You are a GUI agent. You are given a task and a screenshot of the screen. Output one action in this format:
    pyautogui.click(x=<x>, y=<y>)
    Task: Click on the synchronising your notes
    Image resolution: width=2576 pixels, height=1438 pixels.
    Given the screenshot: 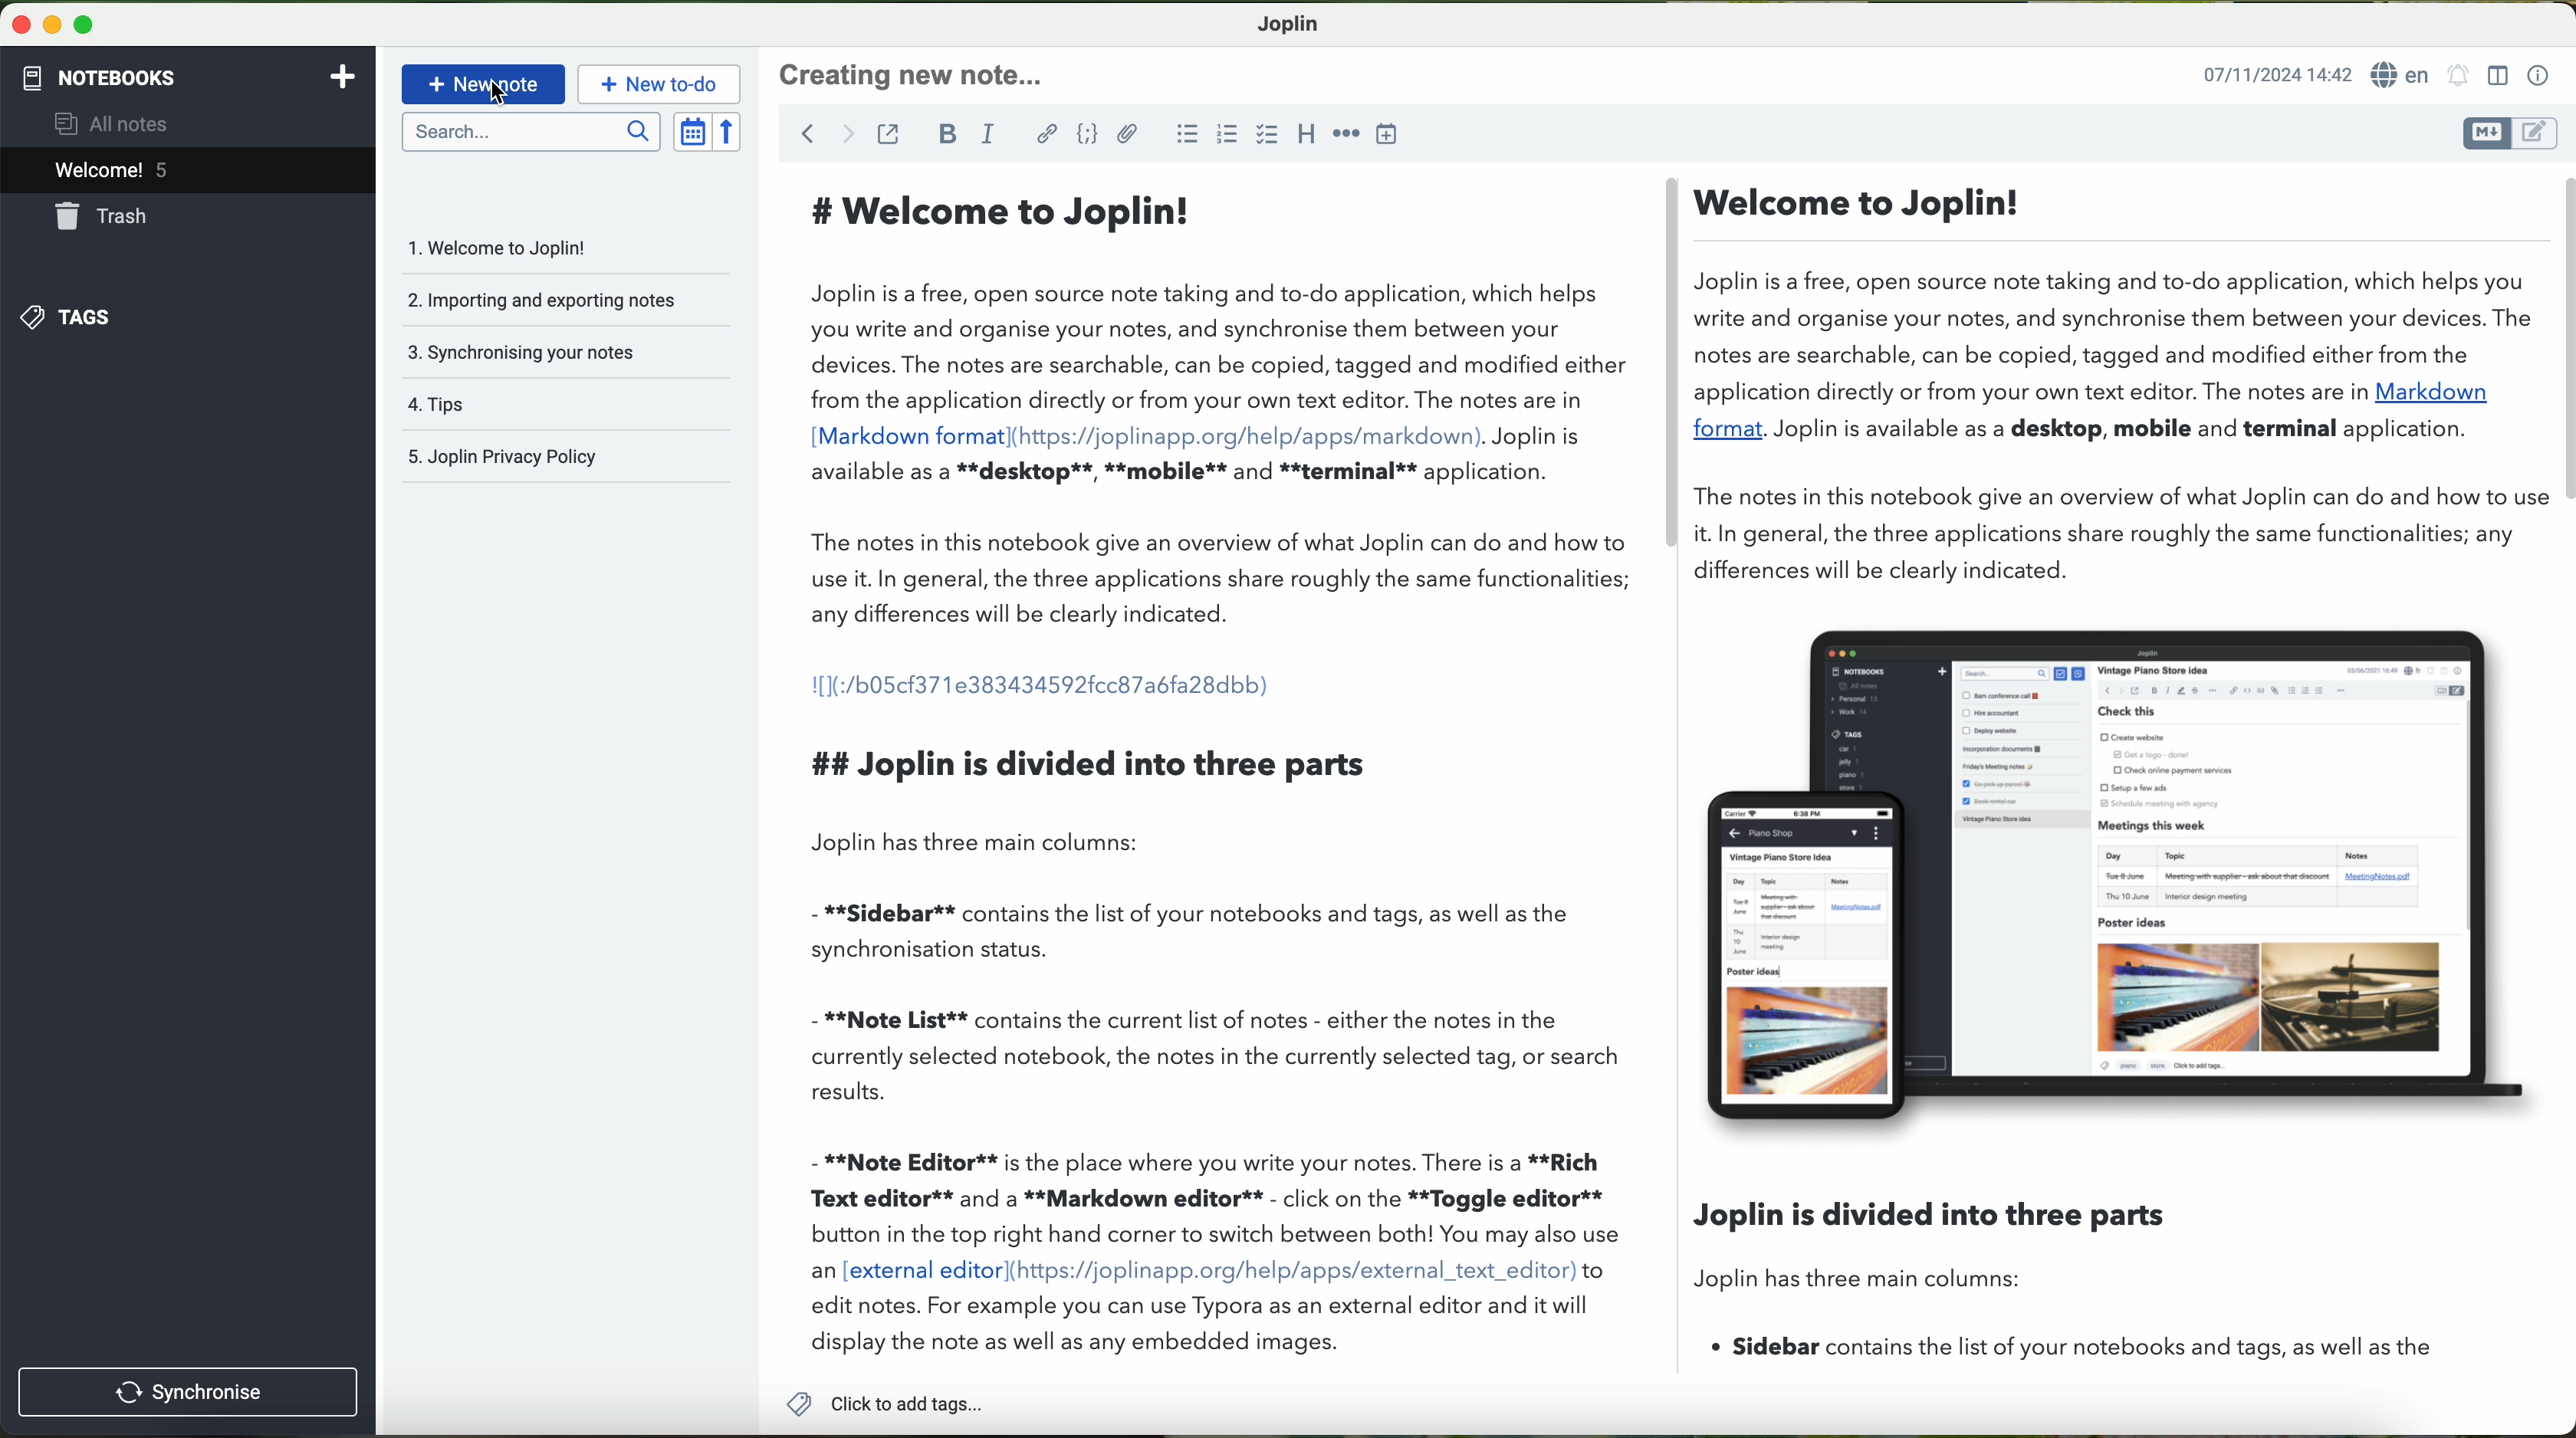 What is the action you would take?
    pyautogui.click(x=563, y=351)
    